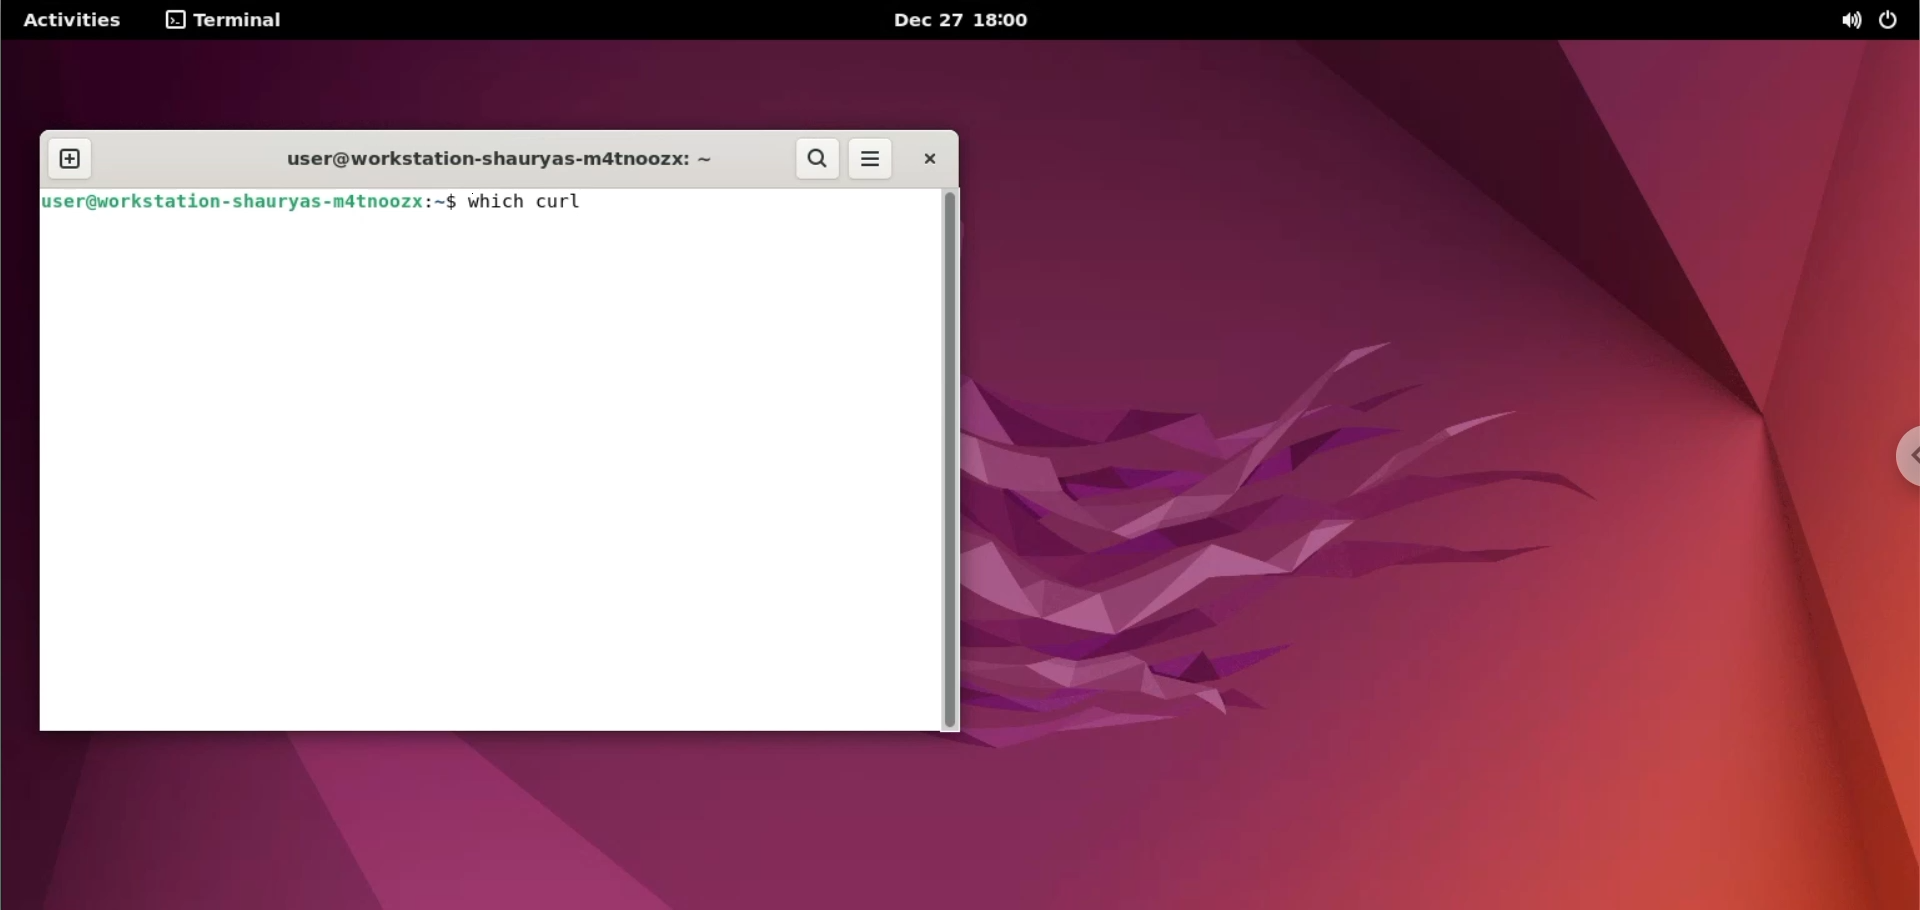  What do you see at coordinates (250, 201) in the screenshot?
I see `  user@workstation-shauryas-m4tnoozx: ~` at bounding box center [250, 201].